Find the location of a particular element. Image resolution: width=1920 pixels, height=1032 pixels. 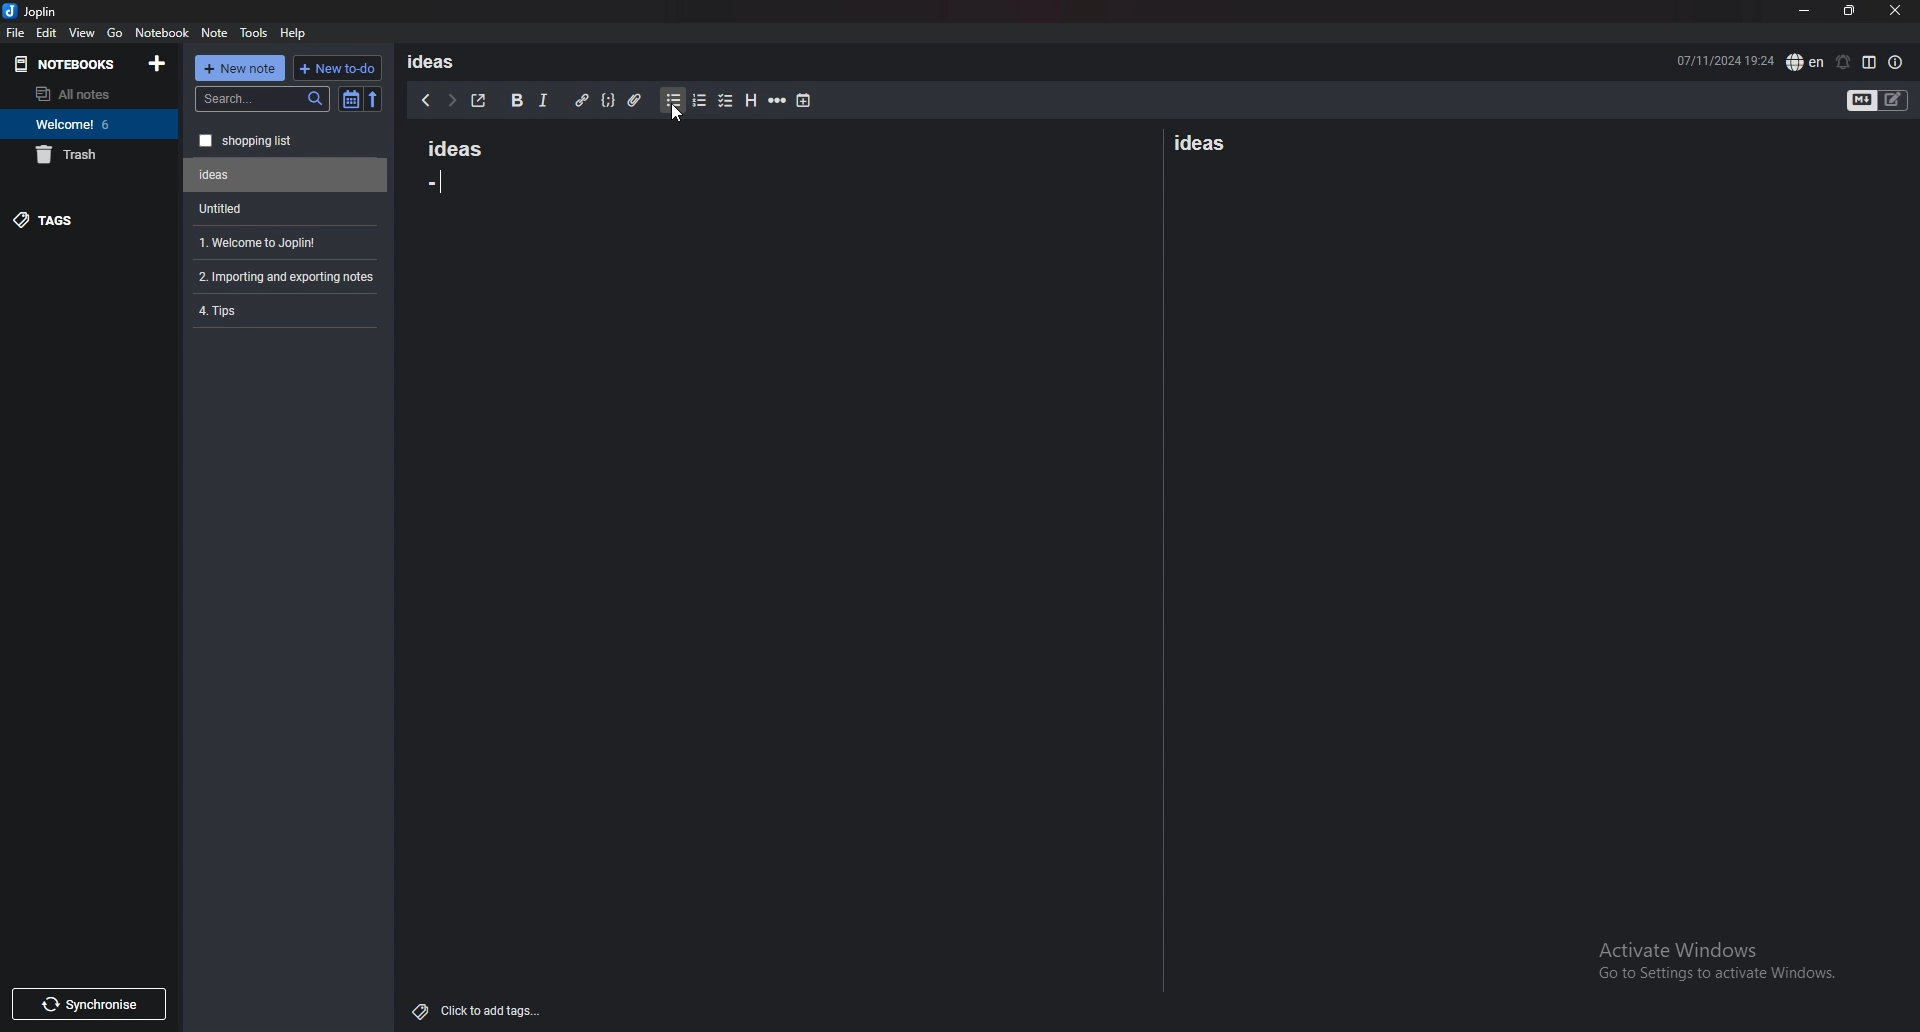

07/11/2024 19:24 is located at coordinates (1725, 59).